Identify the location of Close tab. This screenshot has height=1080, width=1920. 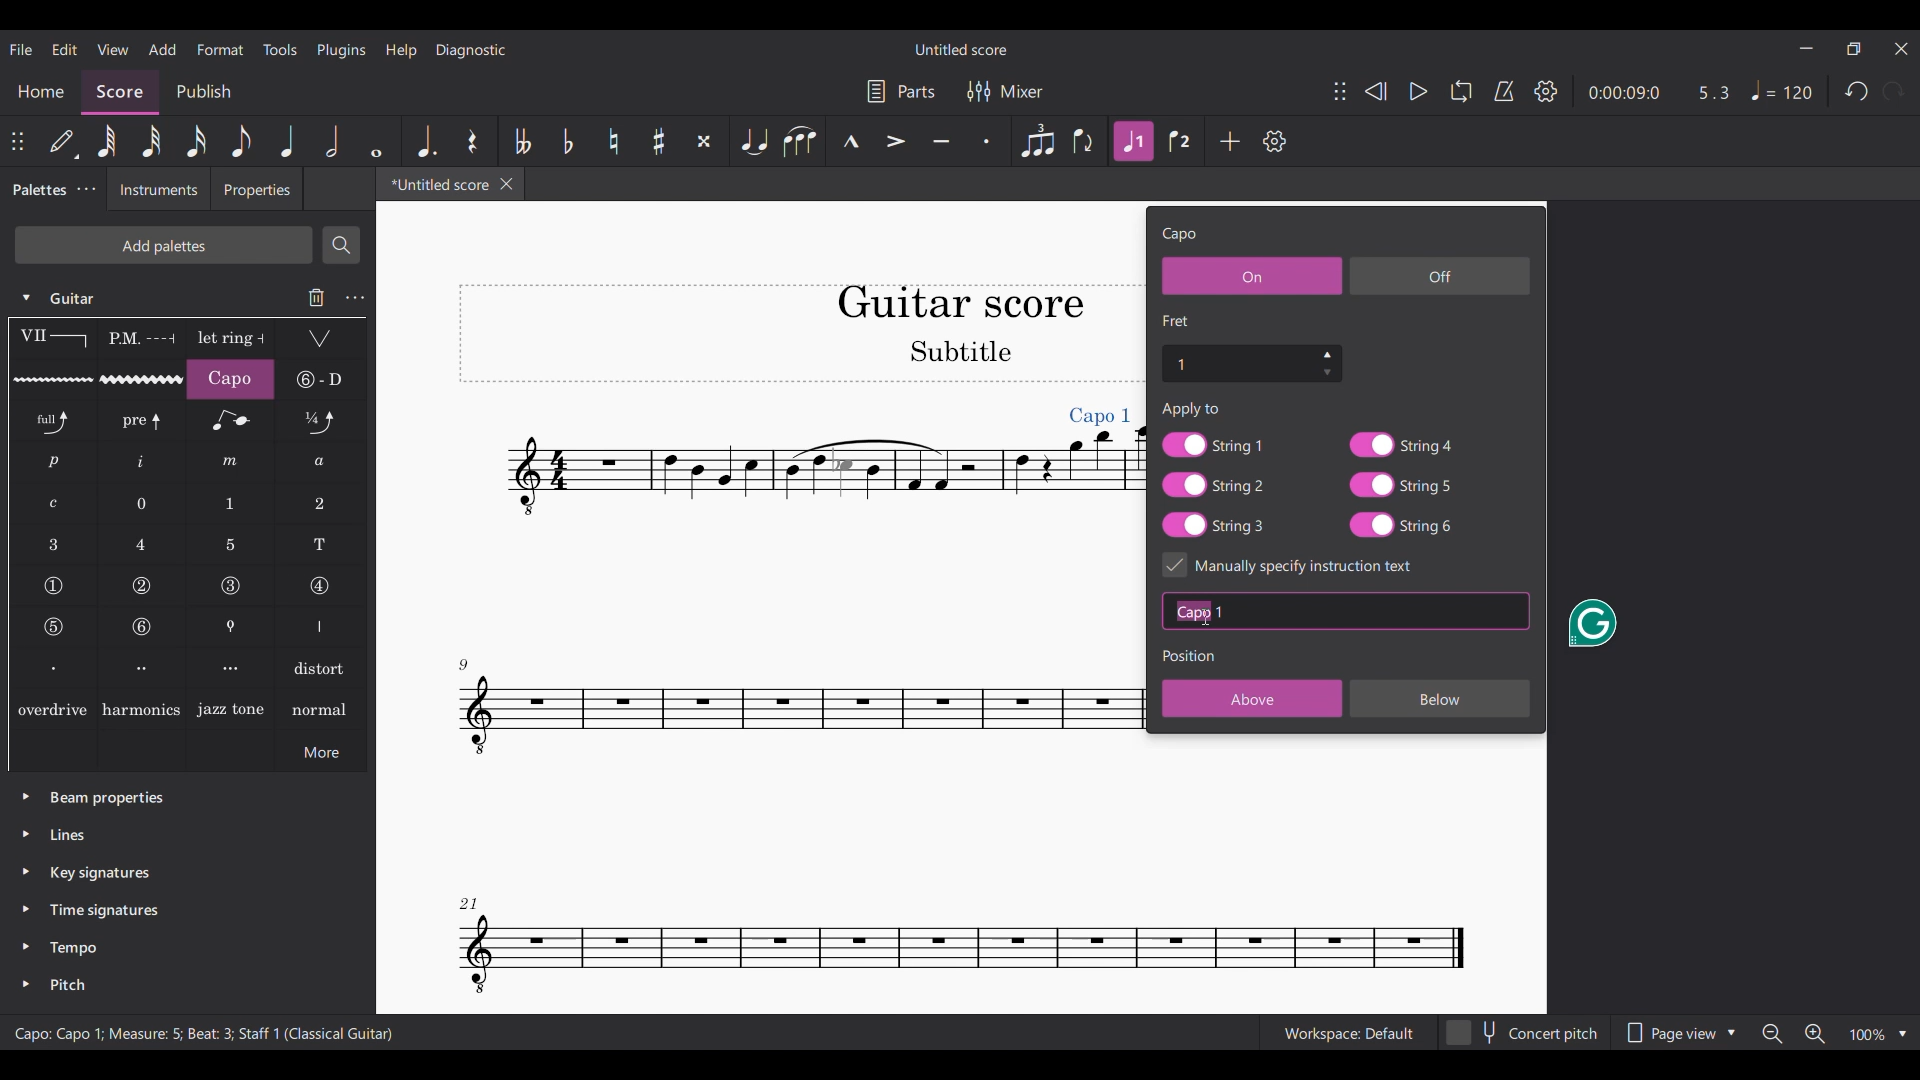
(507, 184).